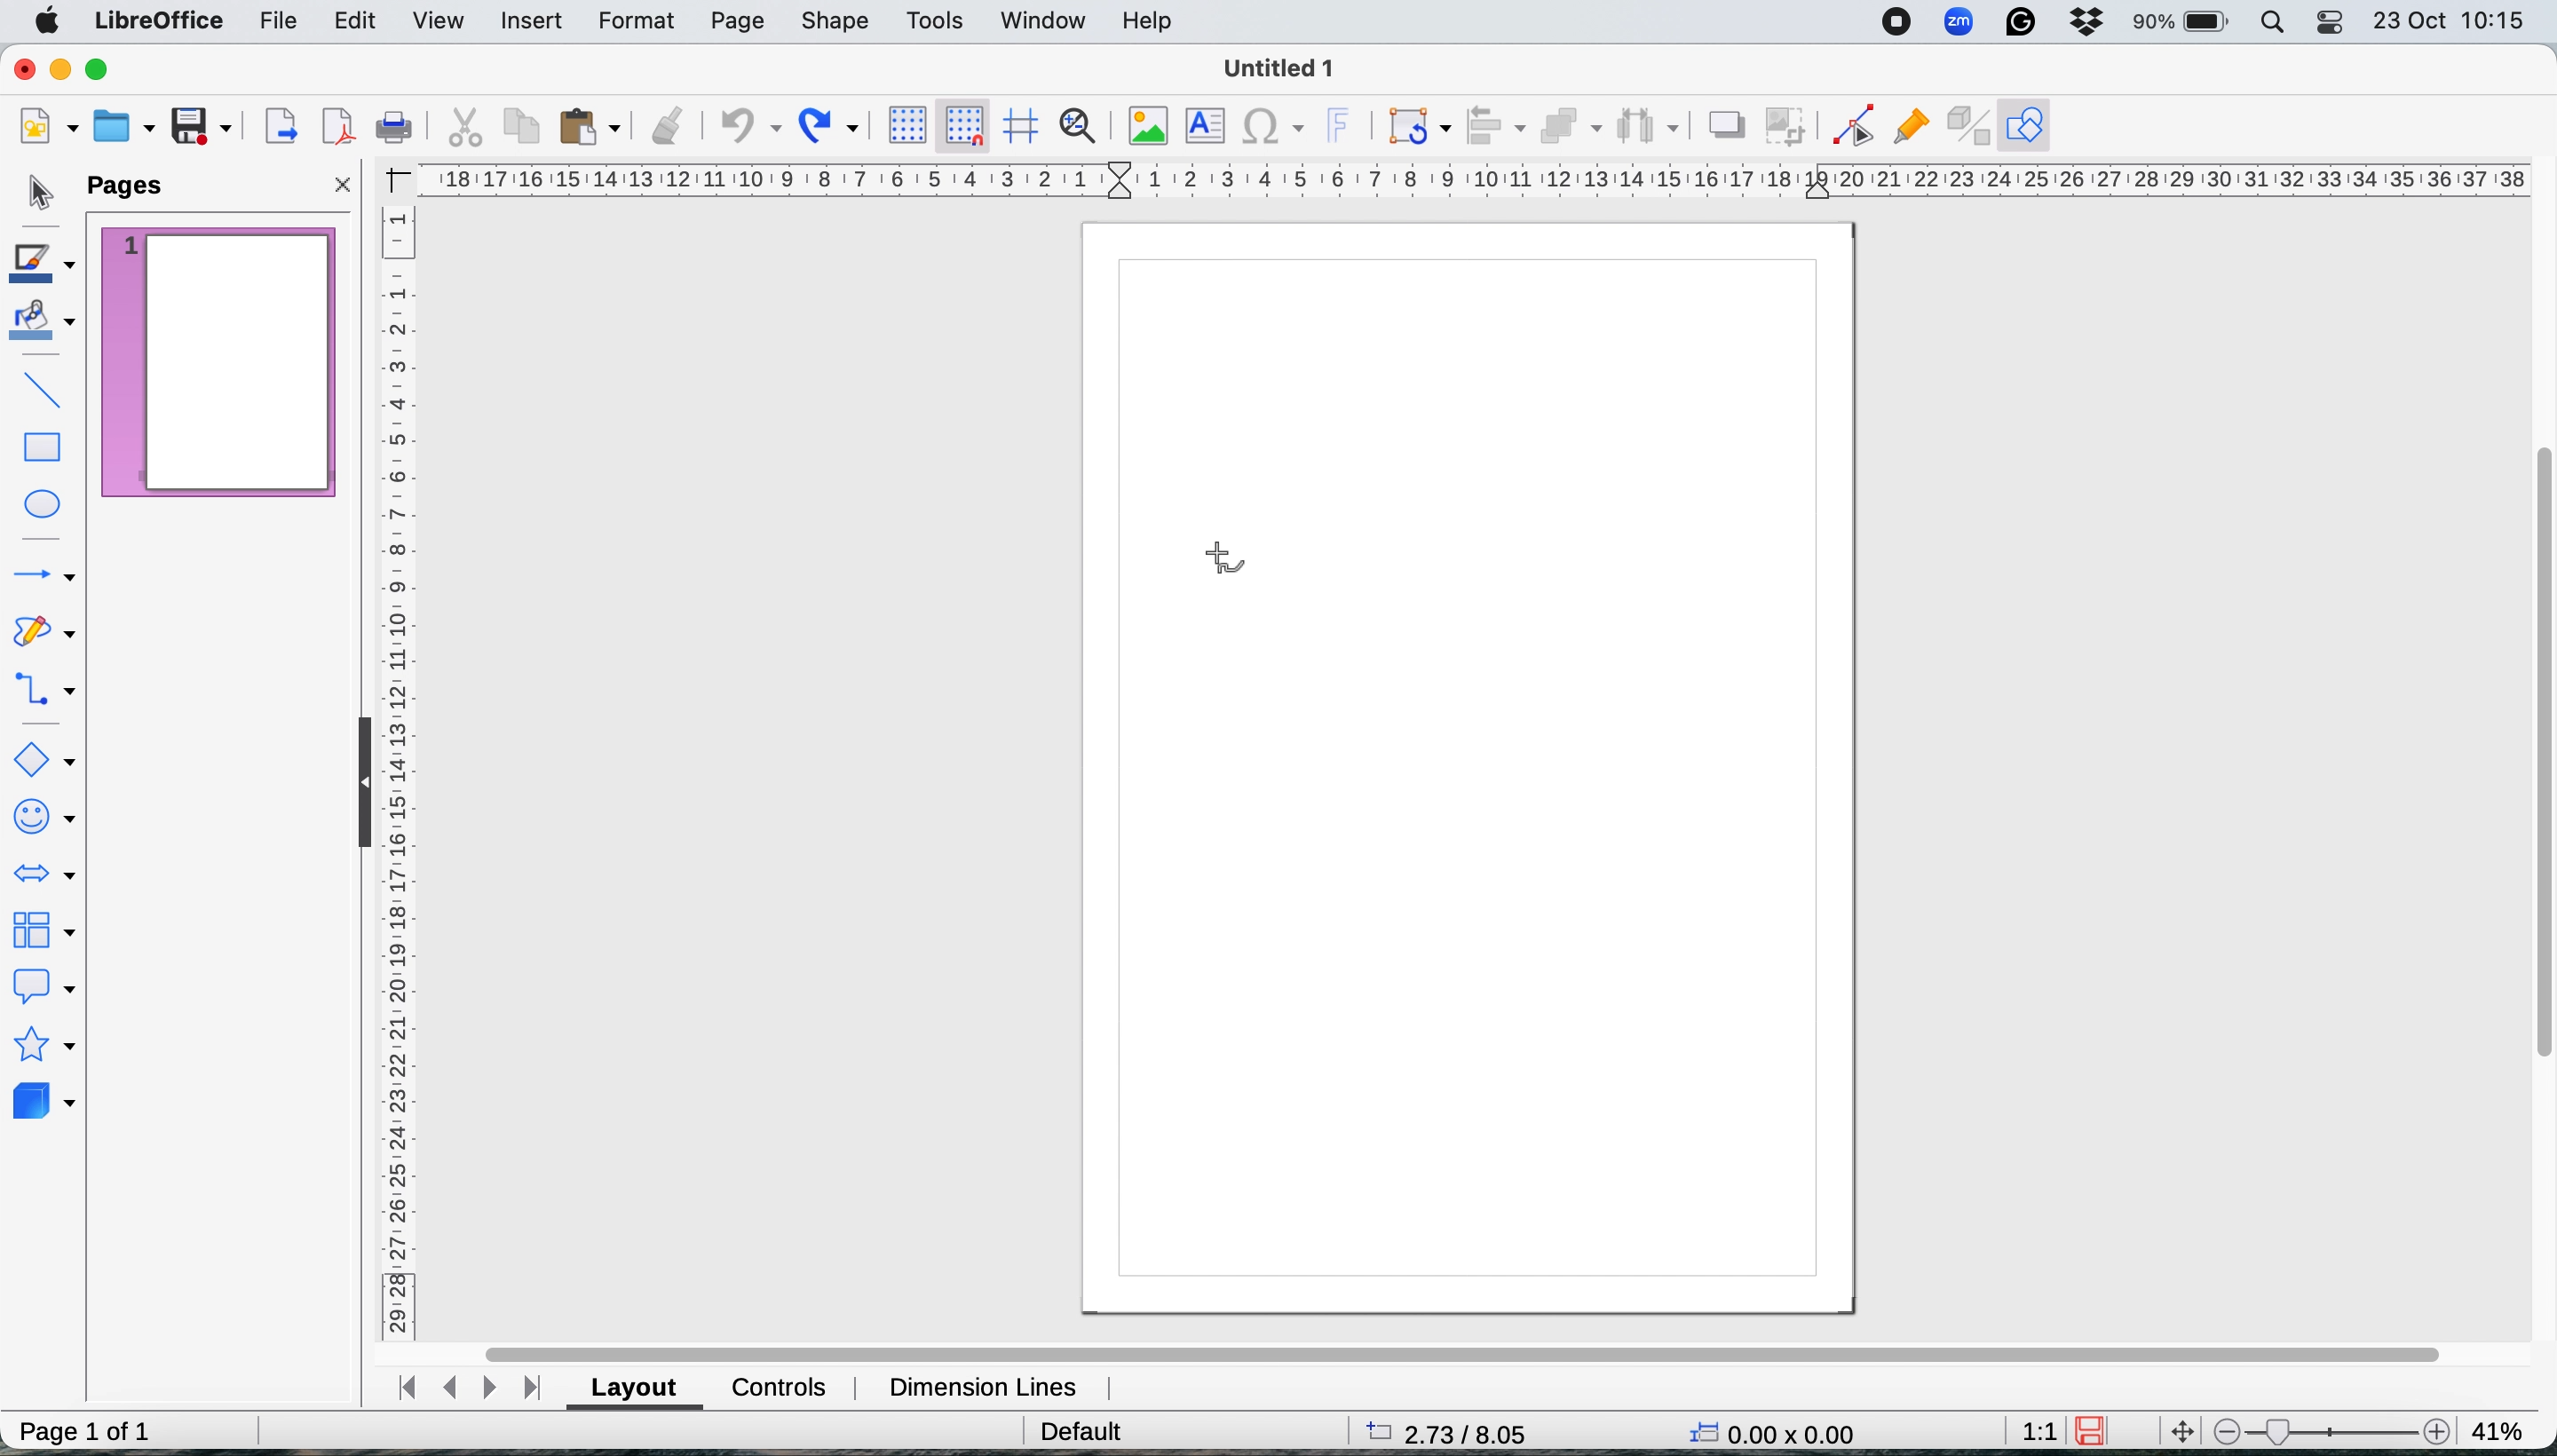 The image size is (2557, 1456). What do you see at coordinates (395, 126) in the screenshot?
I see `print` at bounding box center [395, 126].